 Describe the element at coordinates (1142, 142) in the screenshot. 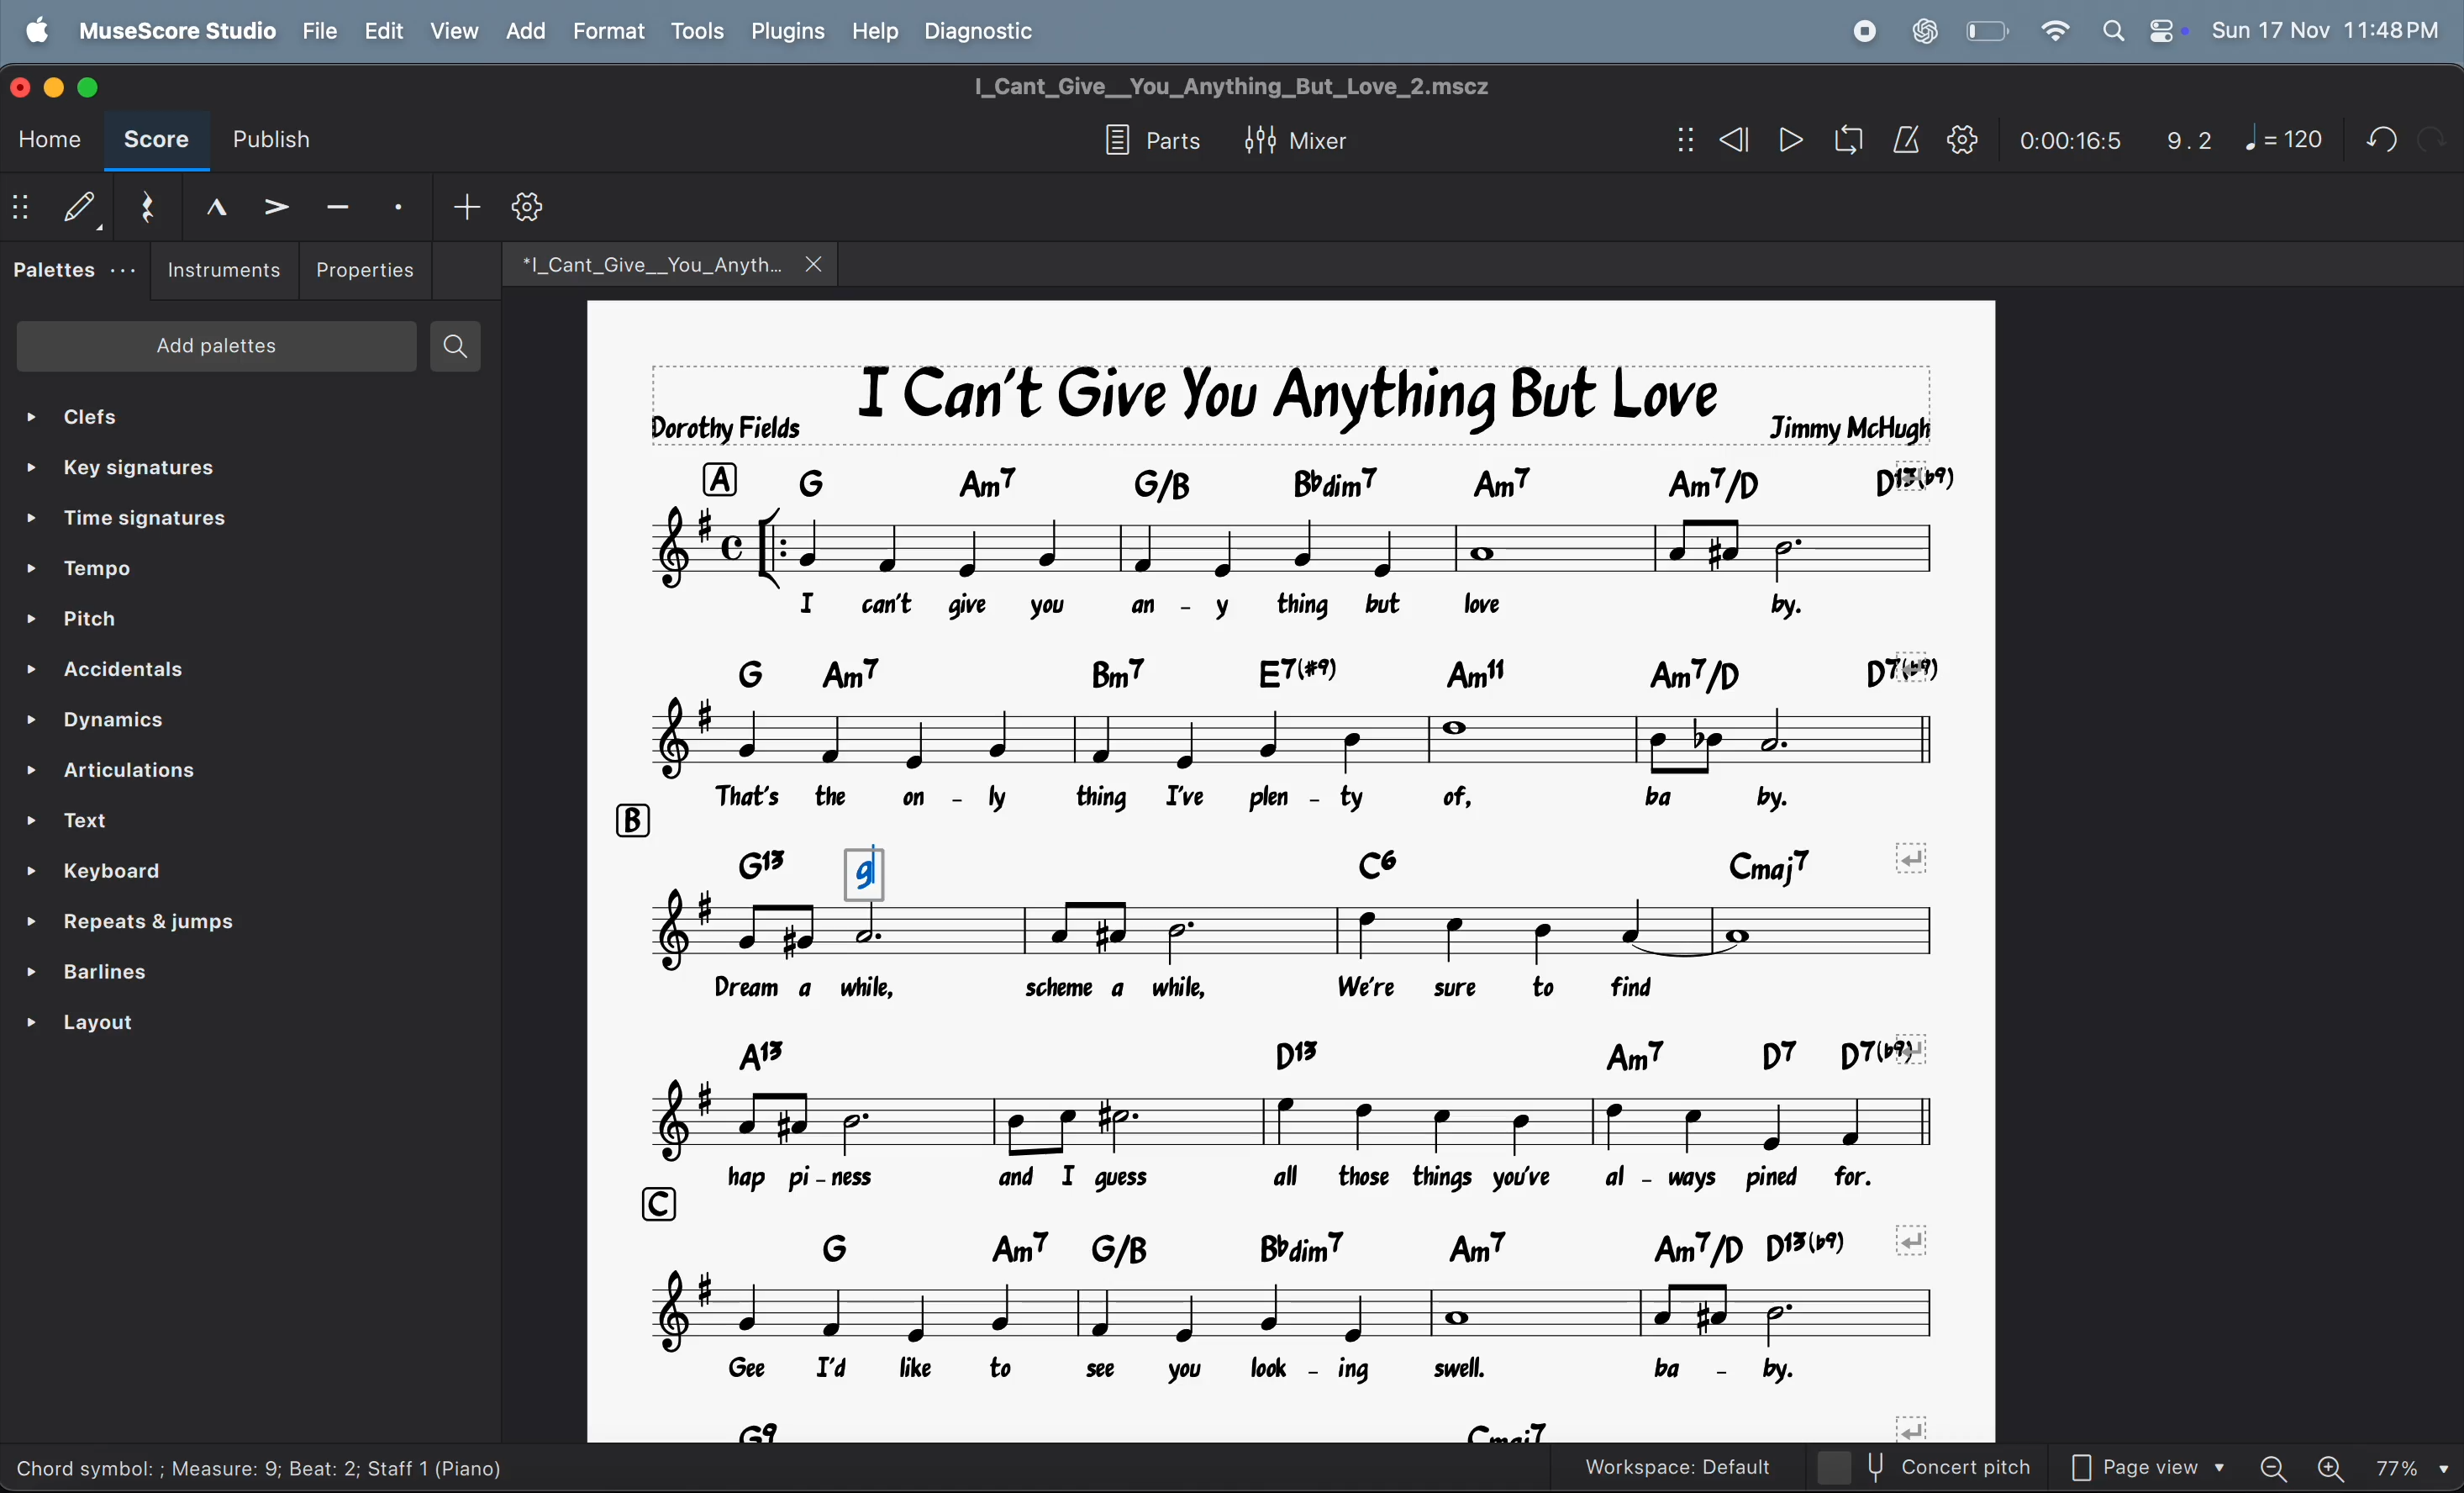

I see `parts` at that location.